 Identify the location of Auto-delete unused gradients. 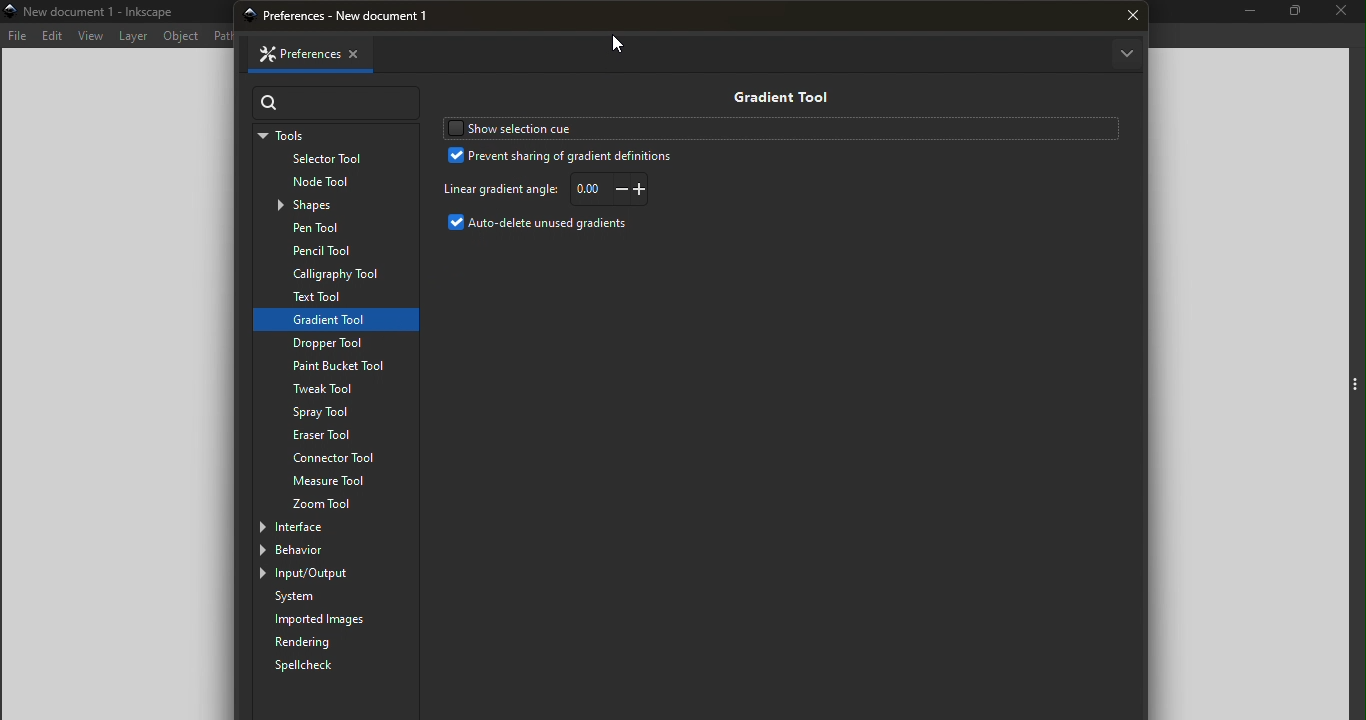
(546, 225).